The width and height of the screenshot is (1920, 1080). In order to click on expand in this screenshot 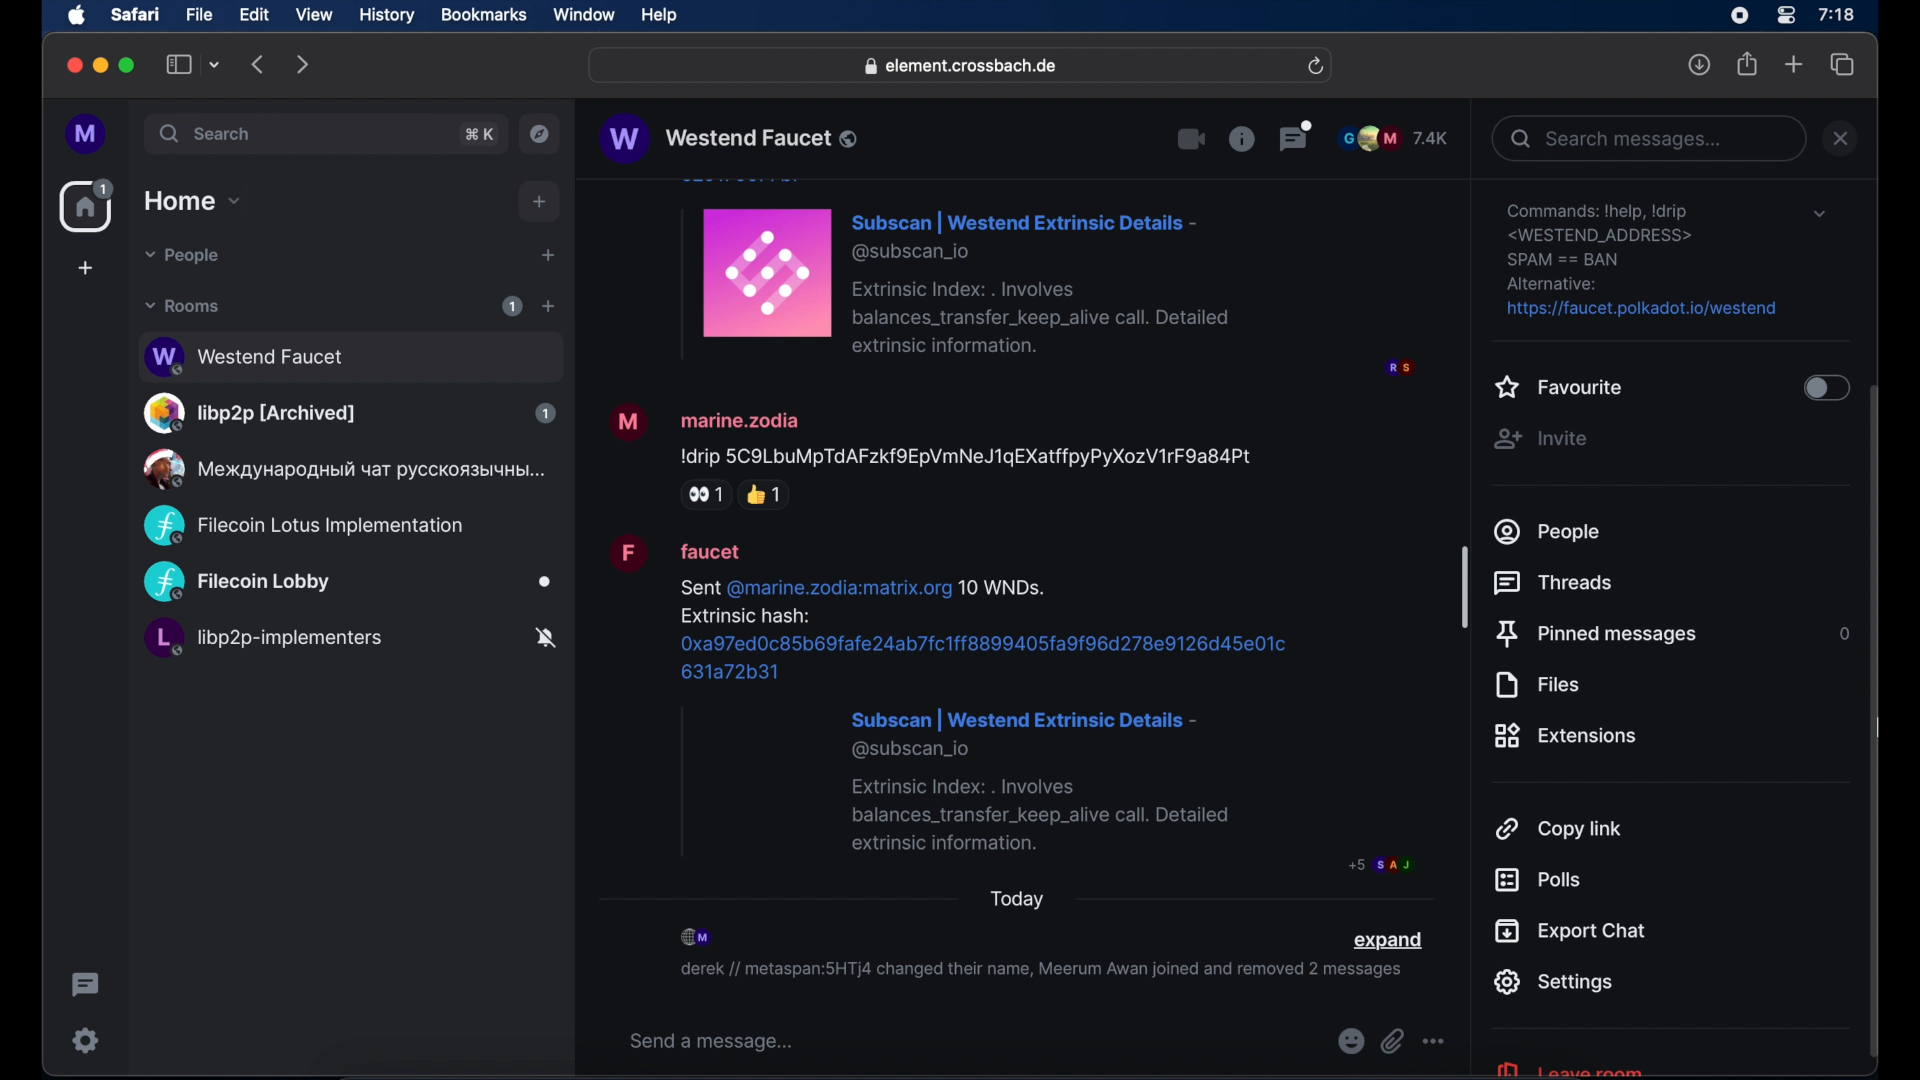, I will do `click(1387, 941)`.